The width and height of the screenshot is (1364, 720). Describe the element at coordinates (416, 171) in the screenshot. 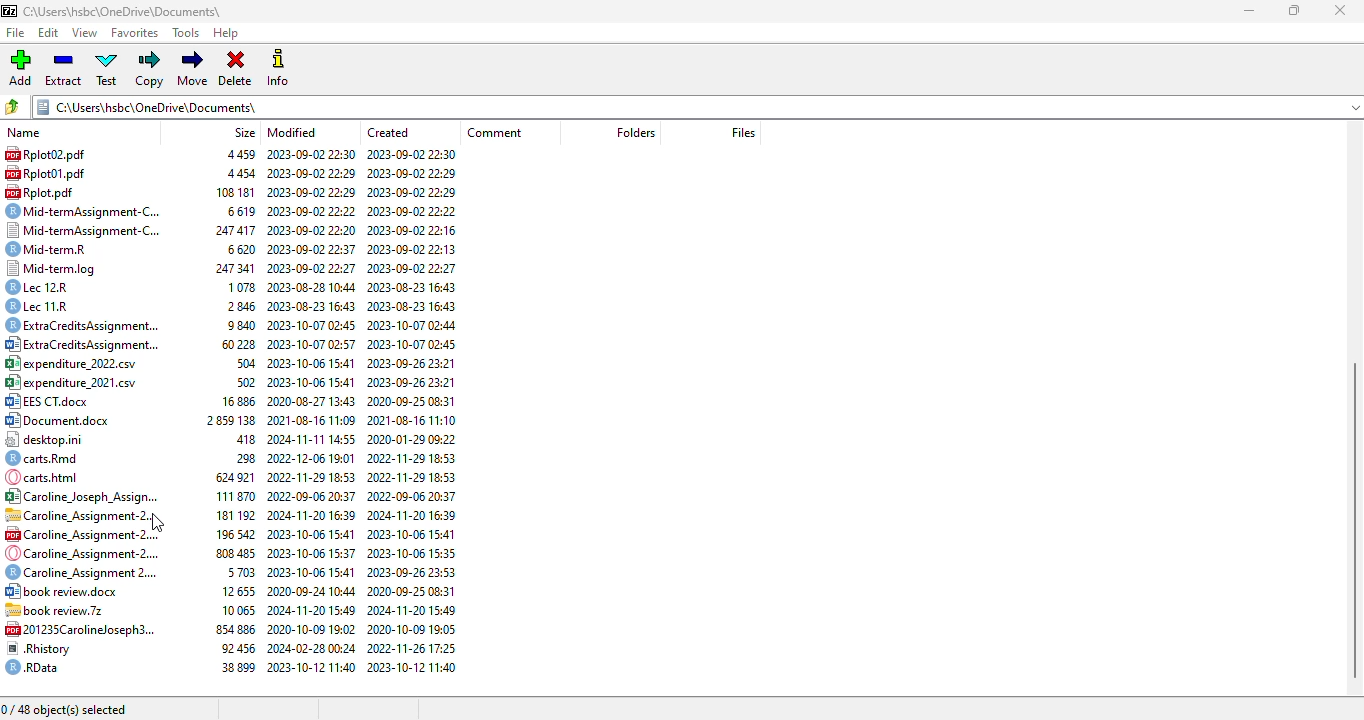

I see `2023-09-02 22:29` at that location.